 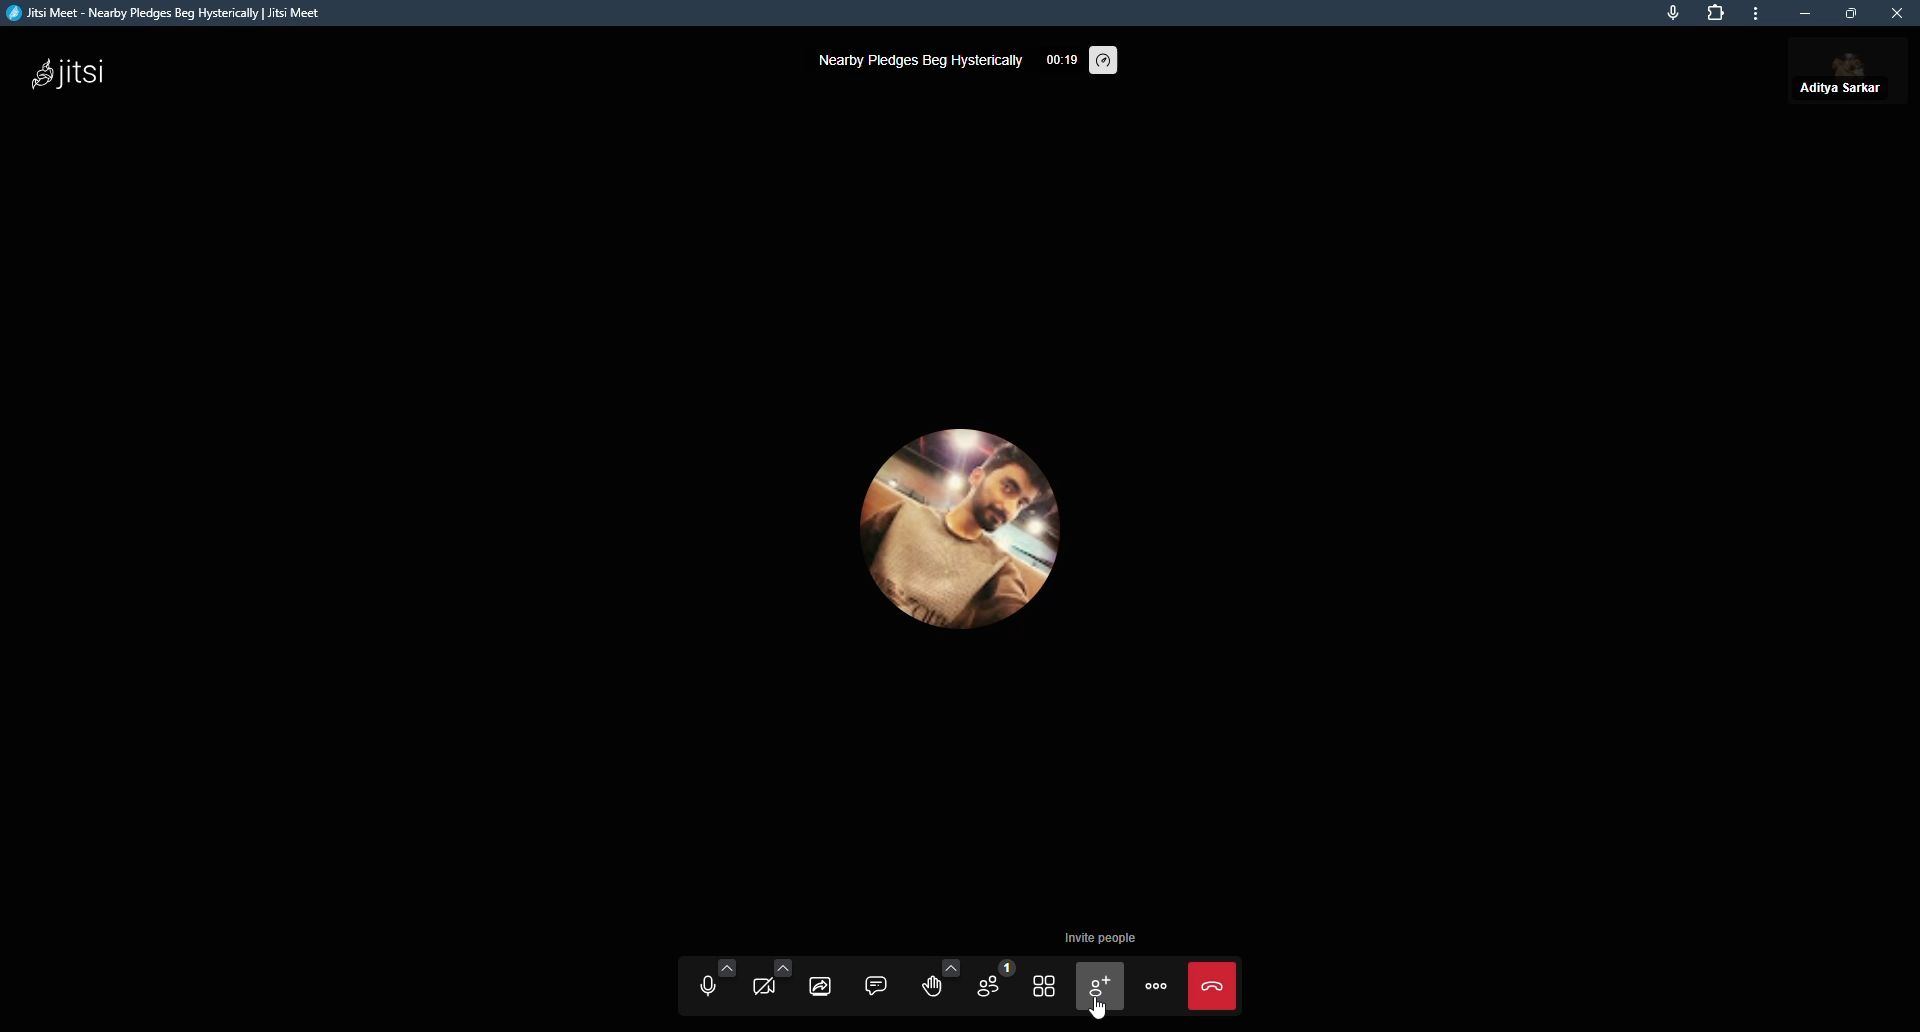 What do you see at coordinates (1158, 989) in the screenshot?
I see `more actions` at bounding box center [1158, 989].